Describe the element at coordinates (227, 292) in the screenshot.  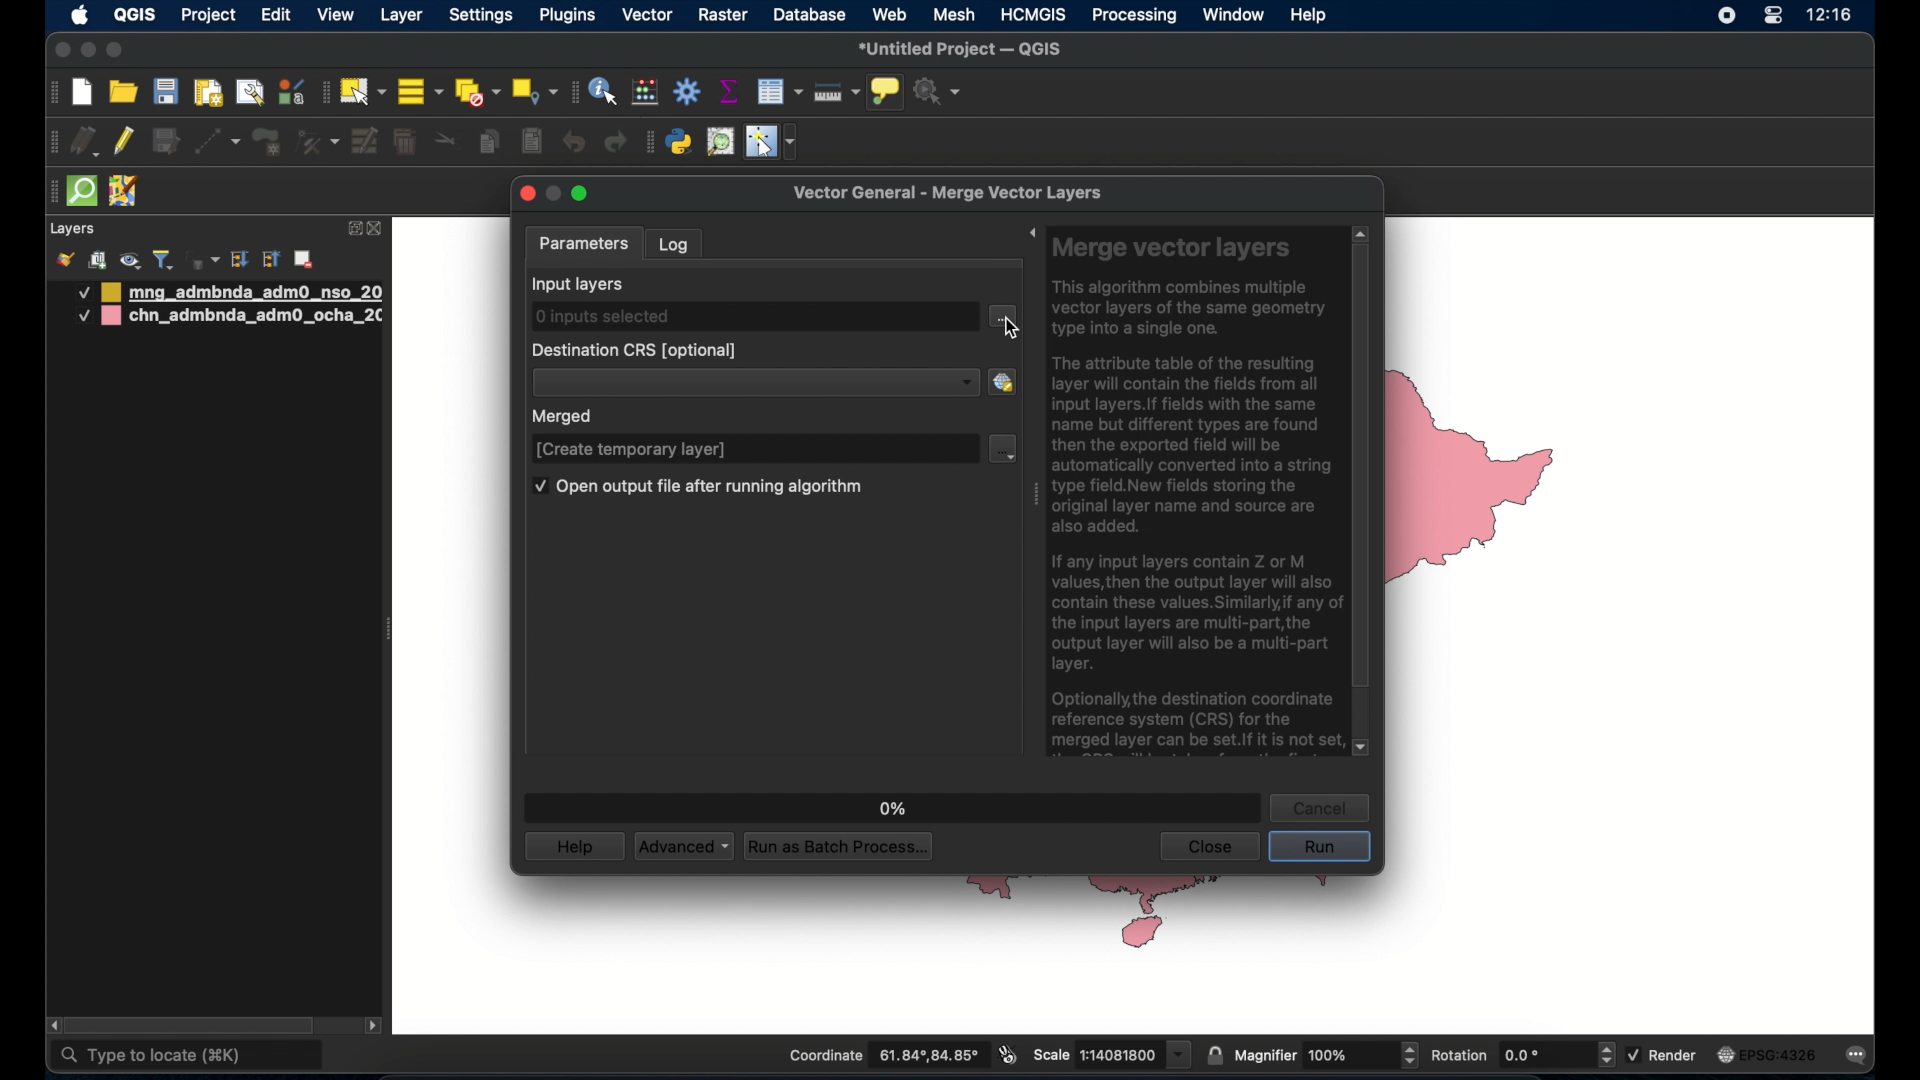
I see `mongolia administrative boundary layer 1` at that location.